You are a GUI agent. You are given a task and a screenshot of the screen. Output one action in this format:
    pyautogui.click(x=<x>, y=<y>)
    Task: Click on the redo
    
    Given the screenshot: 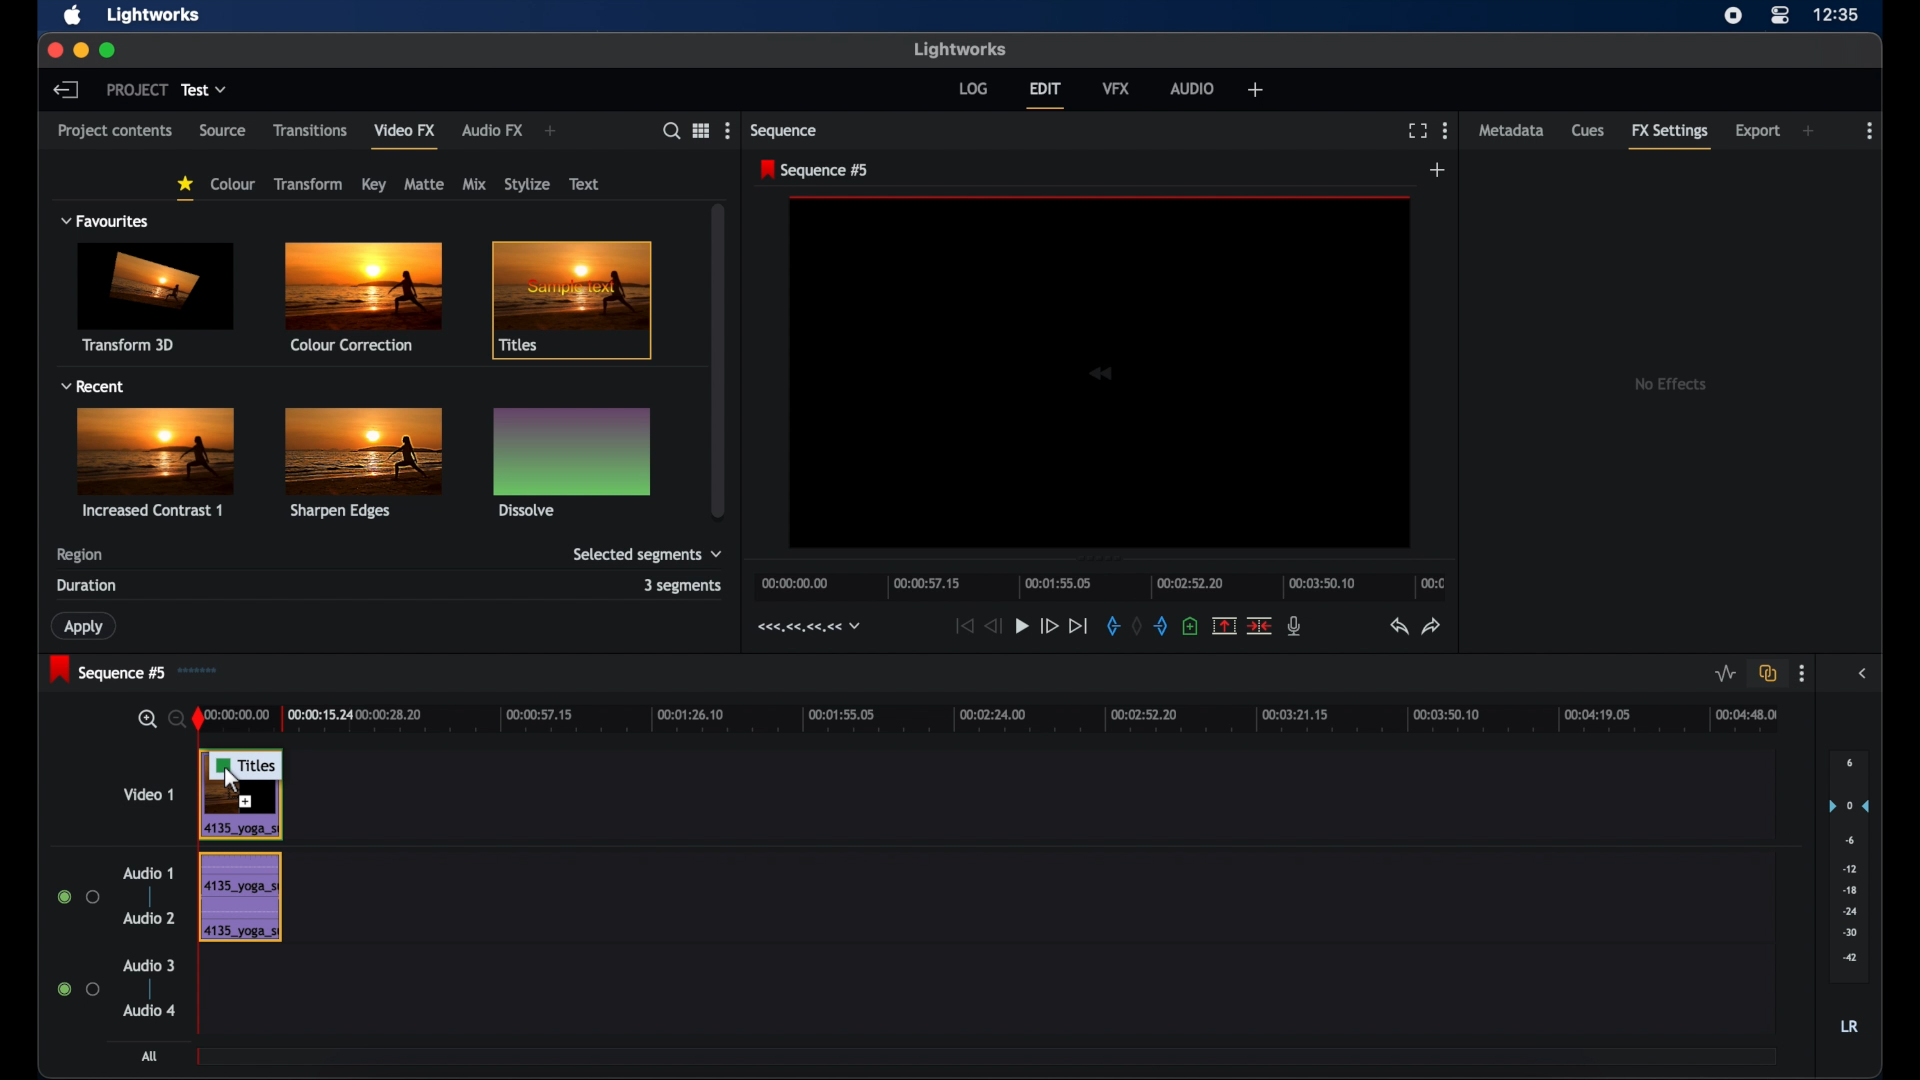 What is the action you would take?
    pyautogui.click(x=1433, y=627)
    